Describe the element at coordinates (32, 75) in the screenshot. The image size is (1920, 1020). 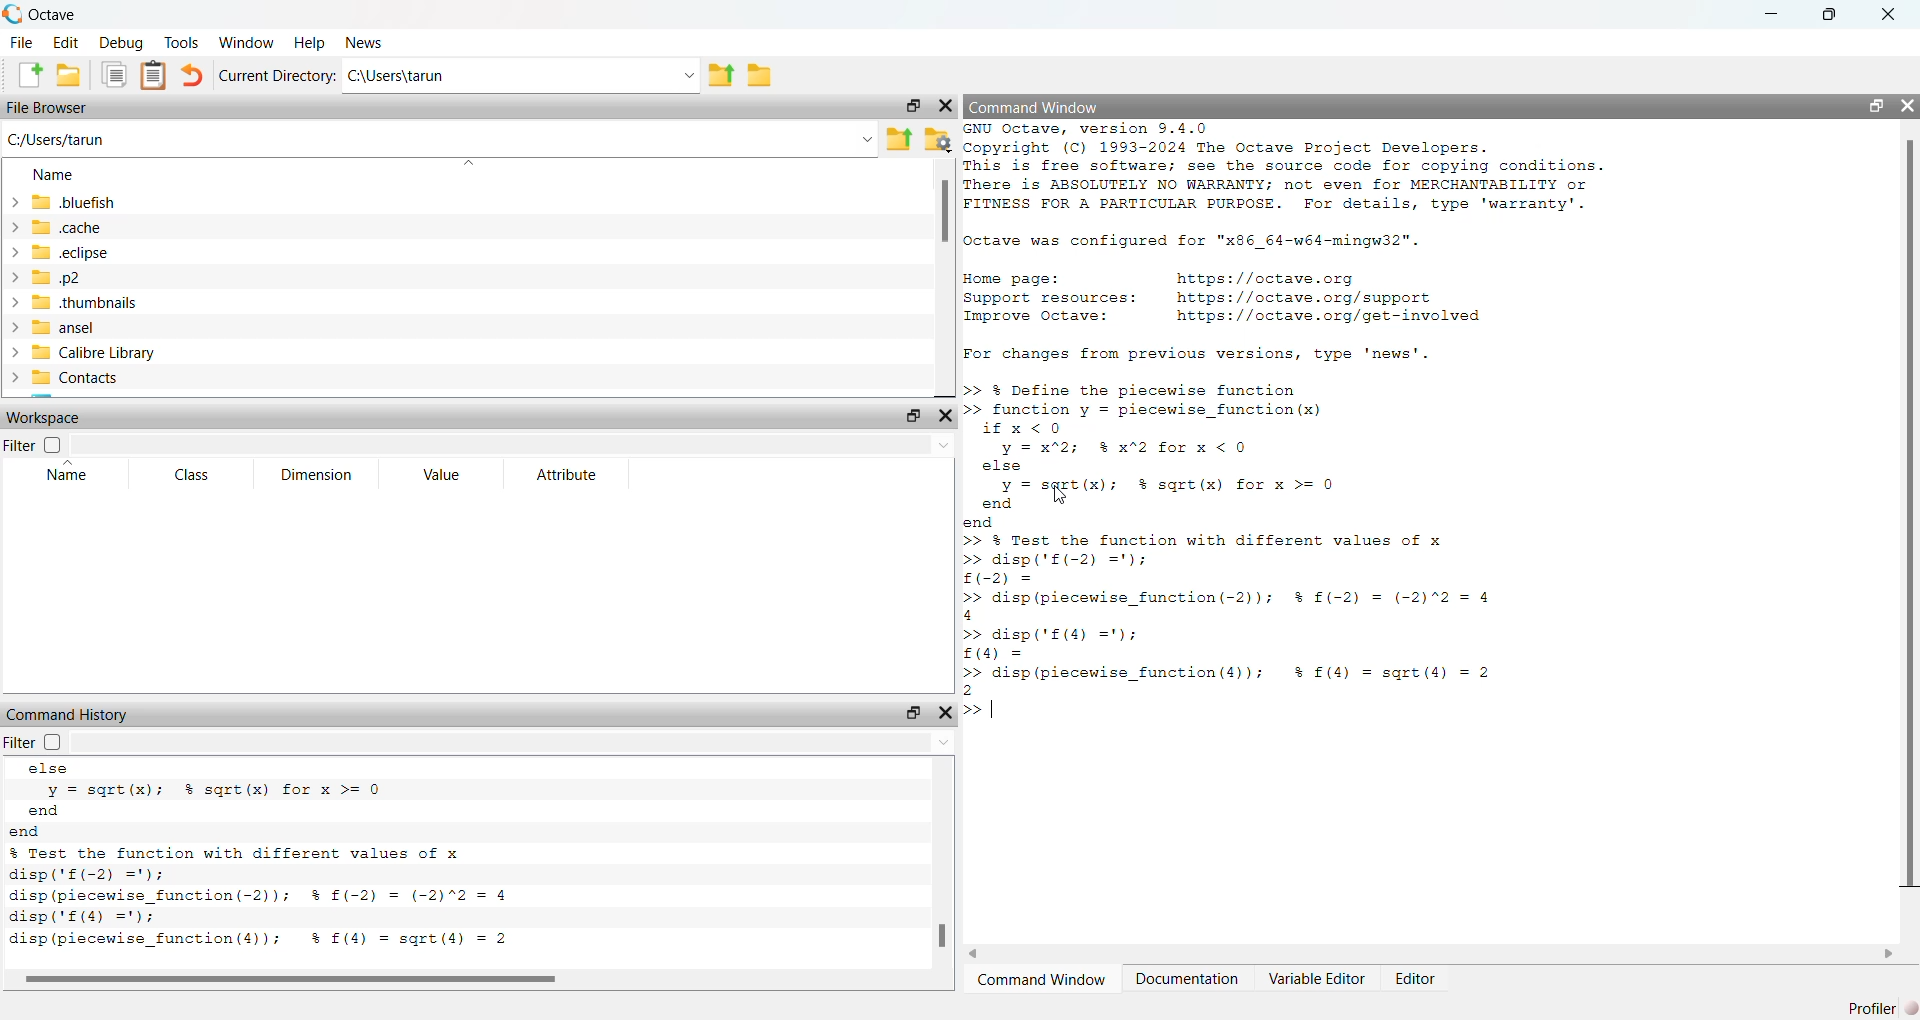
I see `New script` at that location.